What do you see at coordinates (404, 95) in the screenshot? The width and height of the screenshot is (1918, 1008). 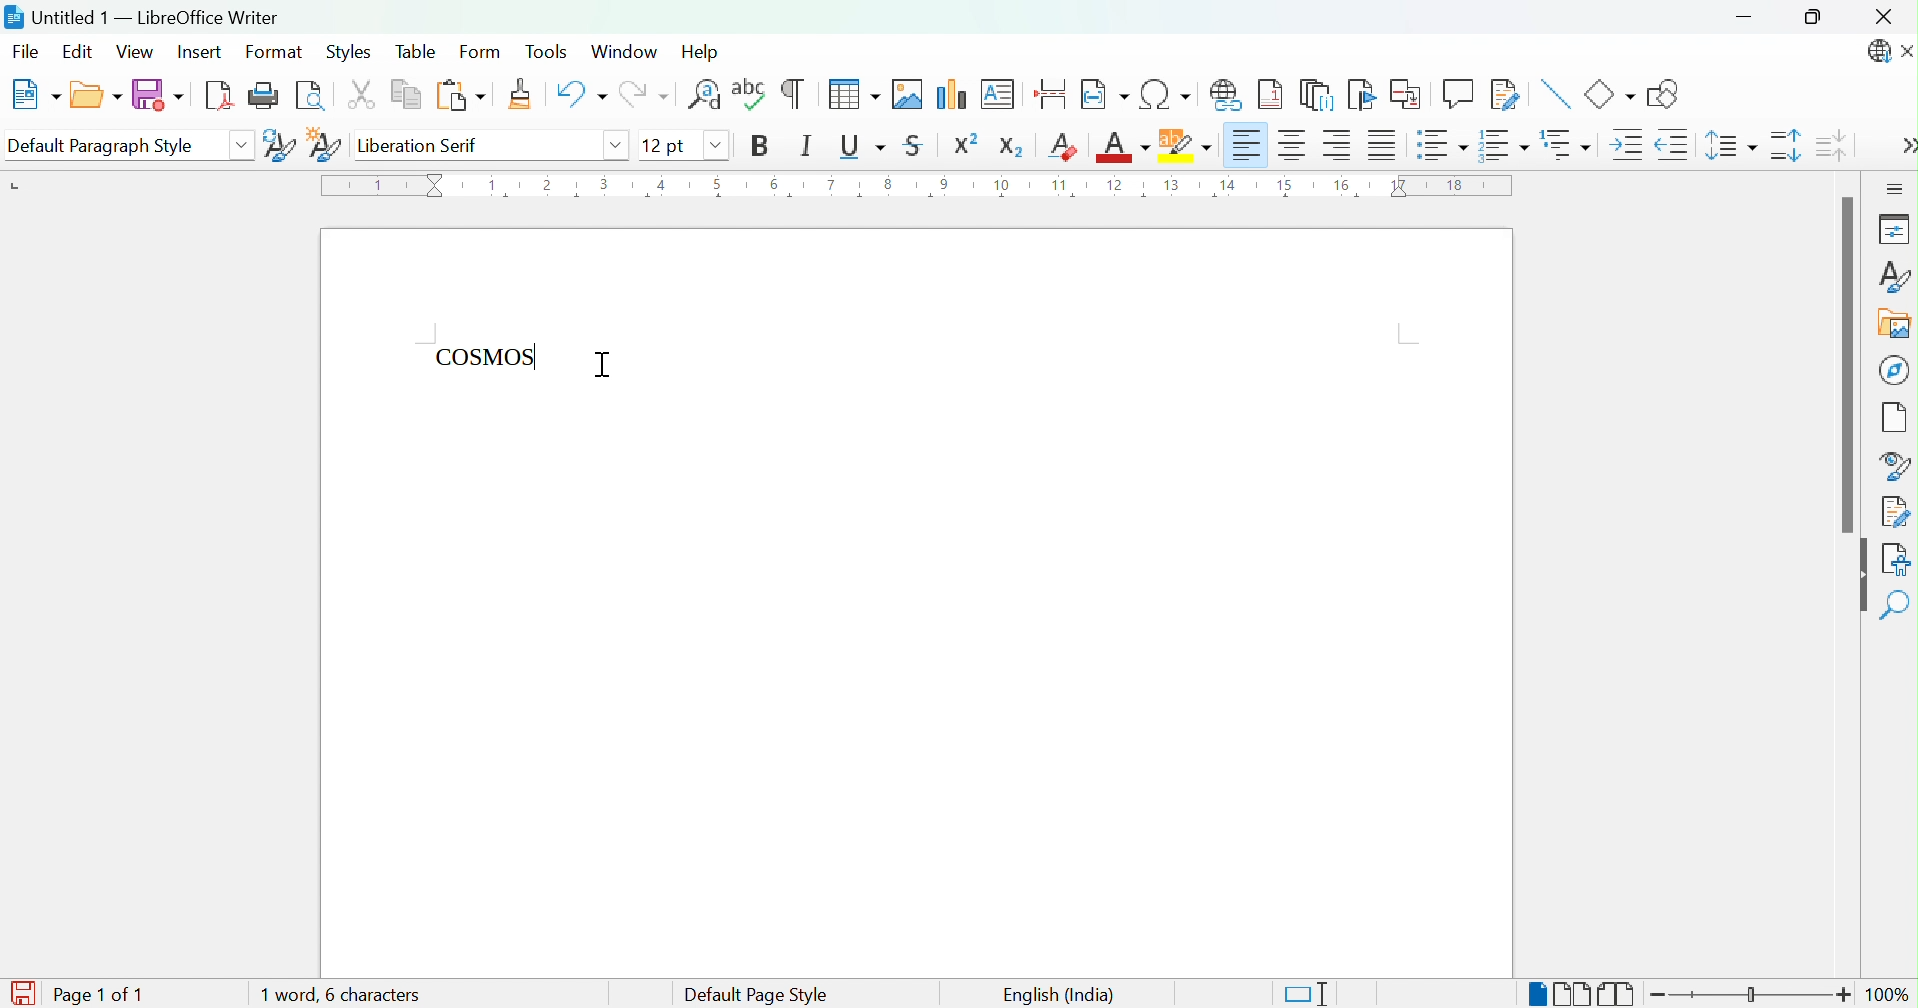 I see `Copy` at bounding box center [404, 95].